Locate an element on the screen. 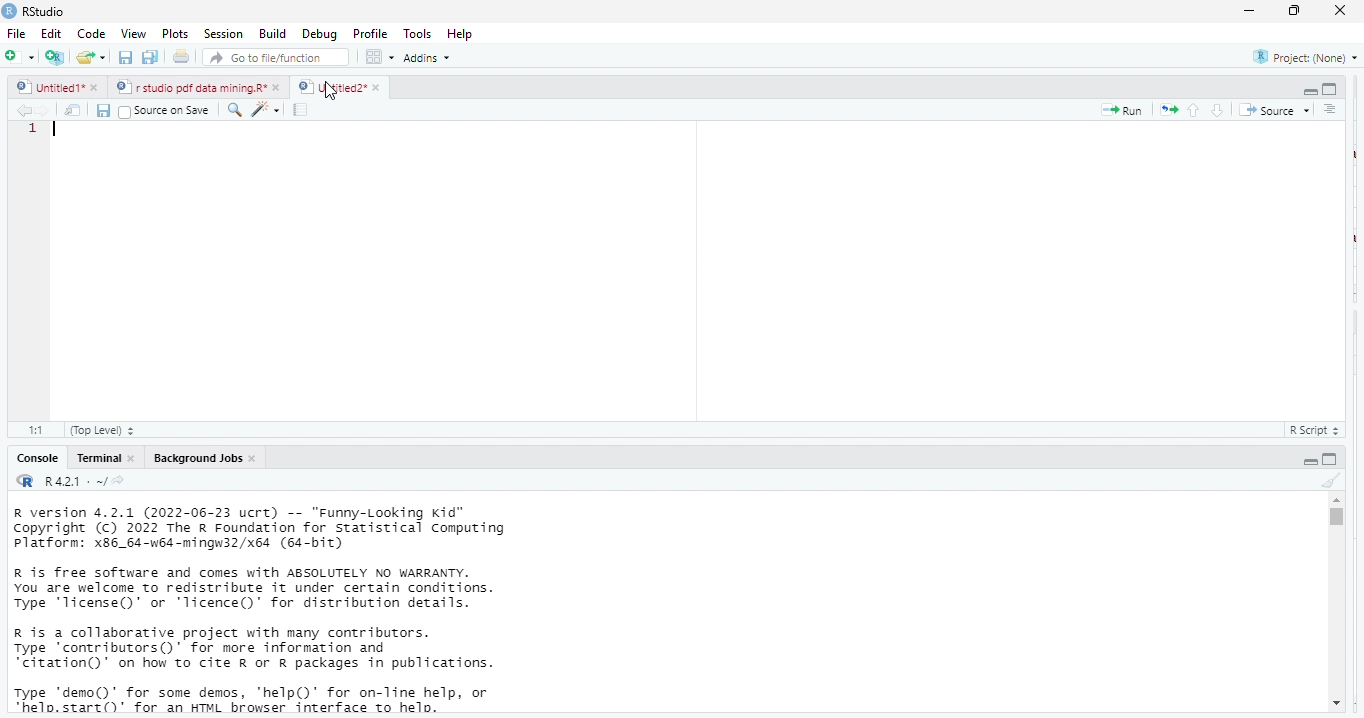  new file is located at coordinates (18, 56).